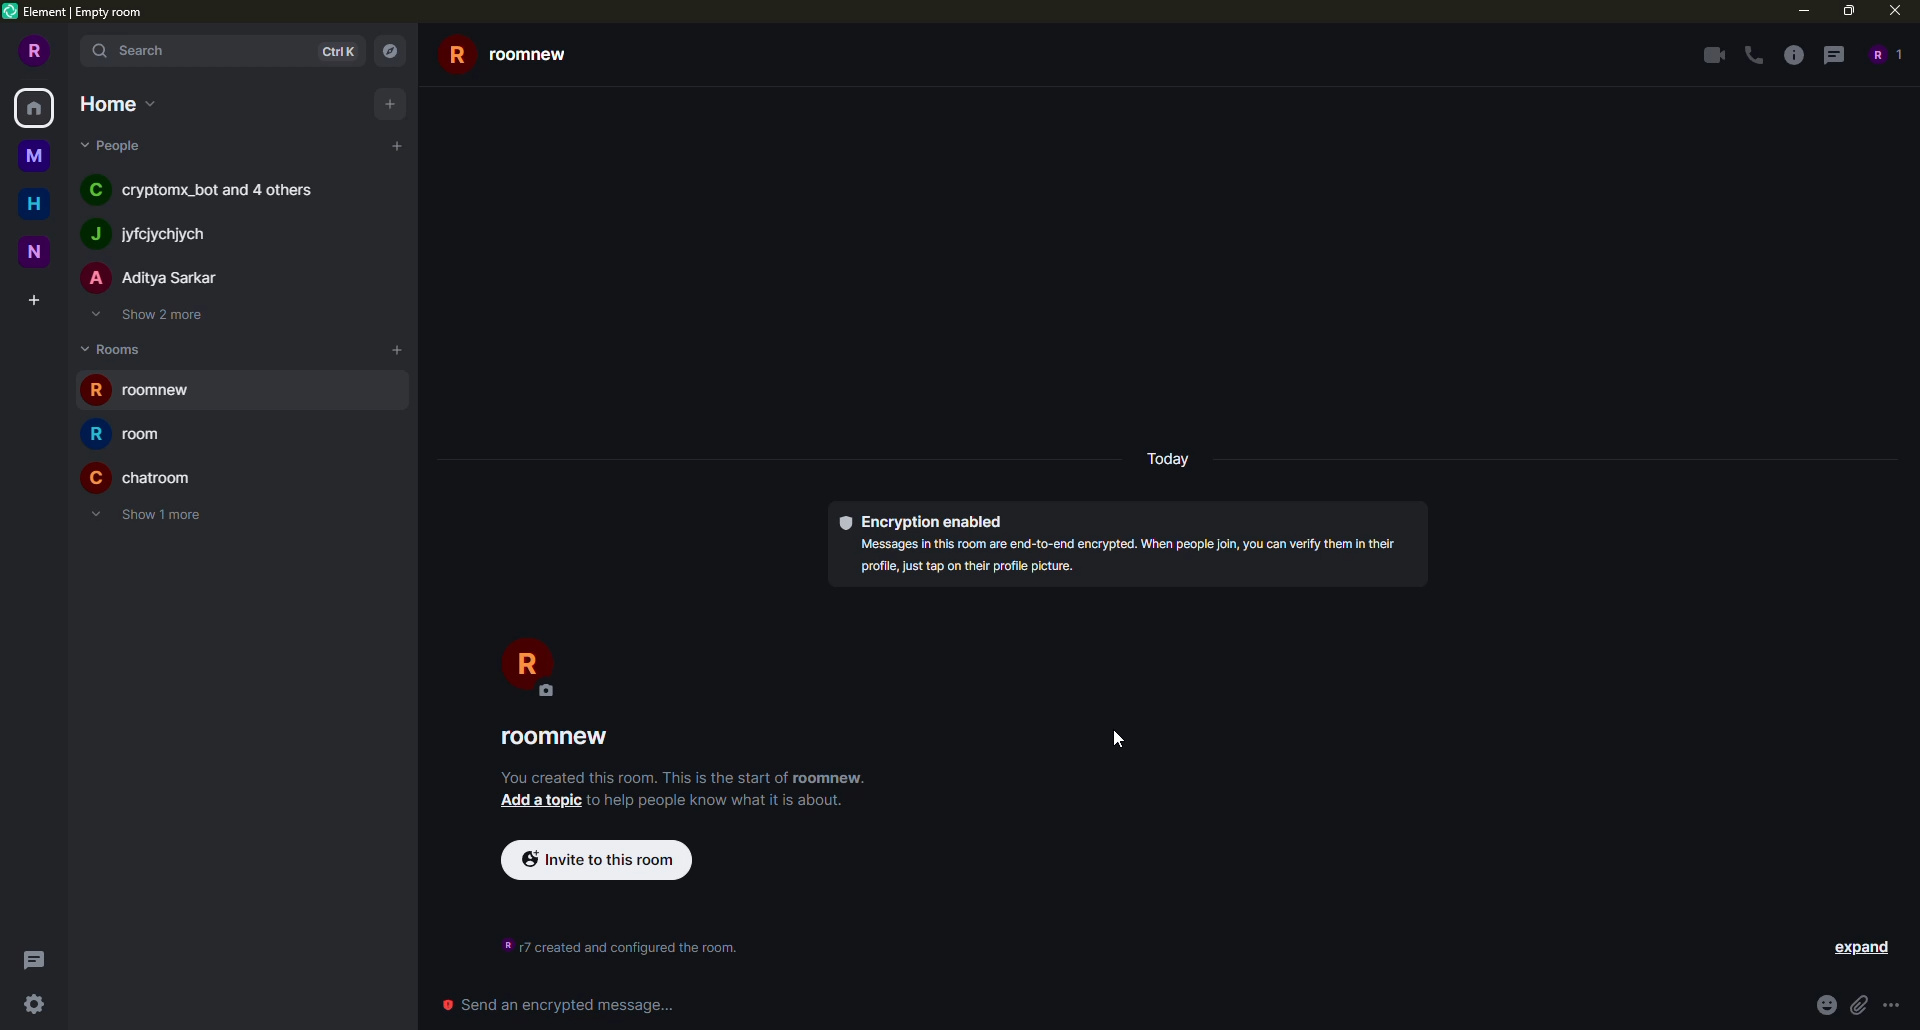  What do you see at coordinates (112, 348) in the screenshot?
I see `rooms` at bounding box center [112, 348].